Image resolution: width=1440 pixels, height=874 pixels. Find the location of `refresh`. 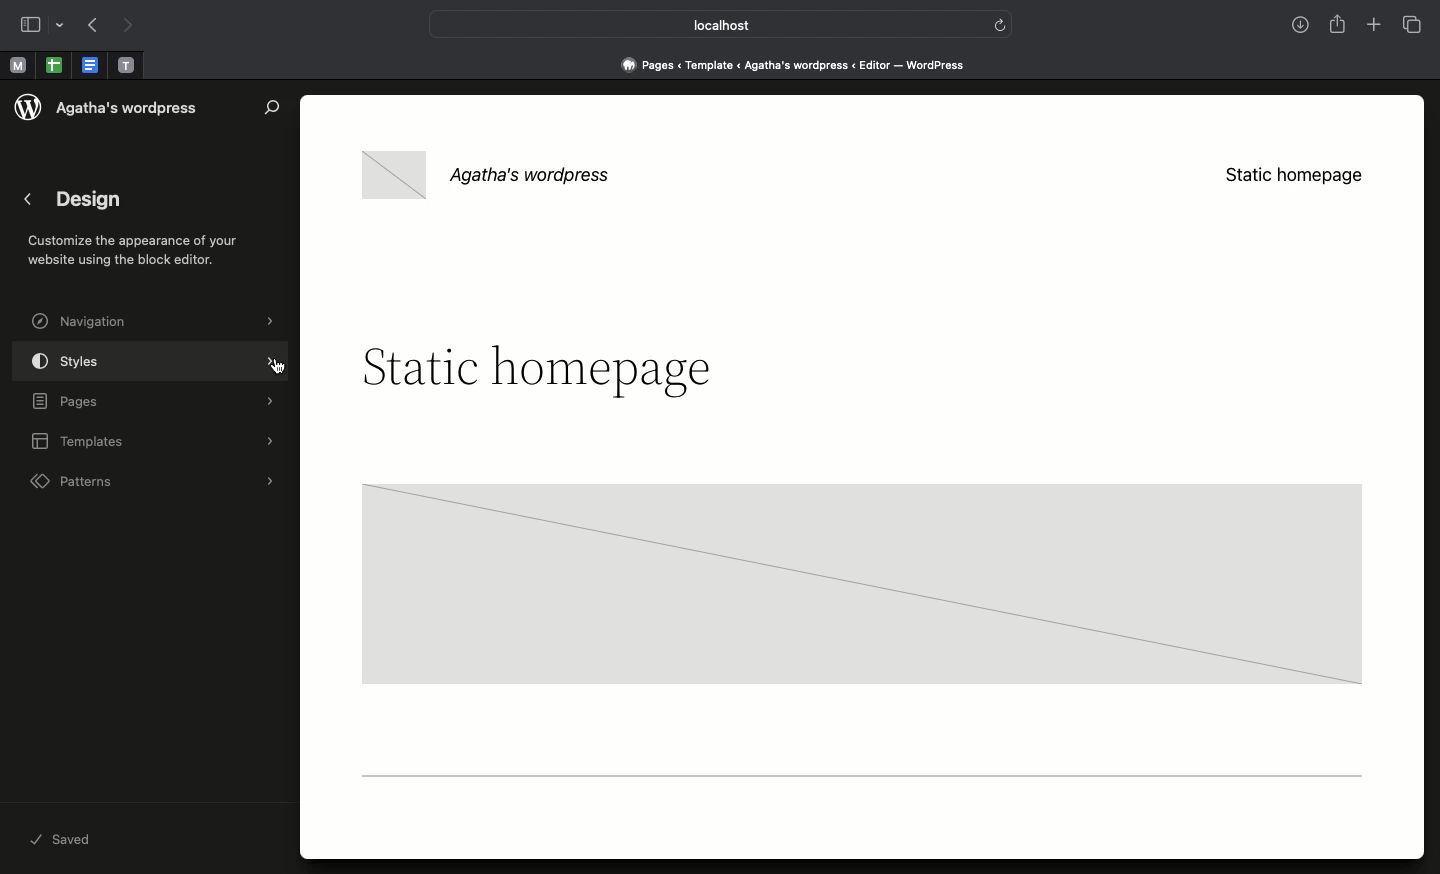

refresh is located at coordinates (1000, 23).